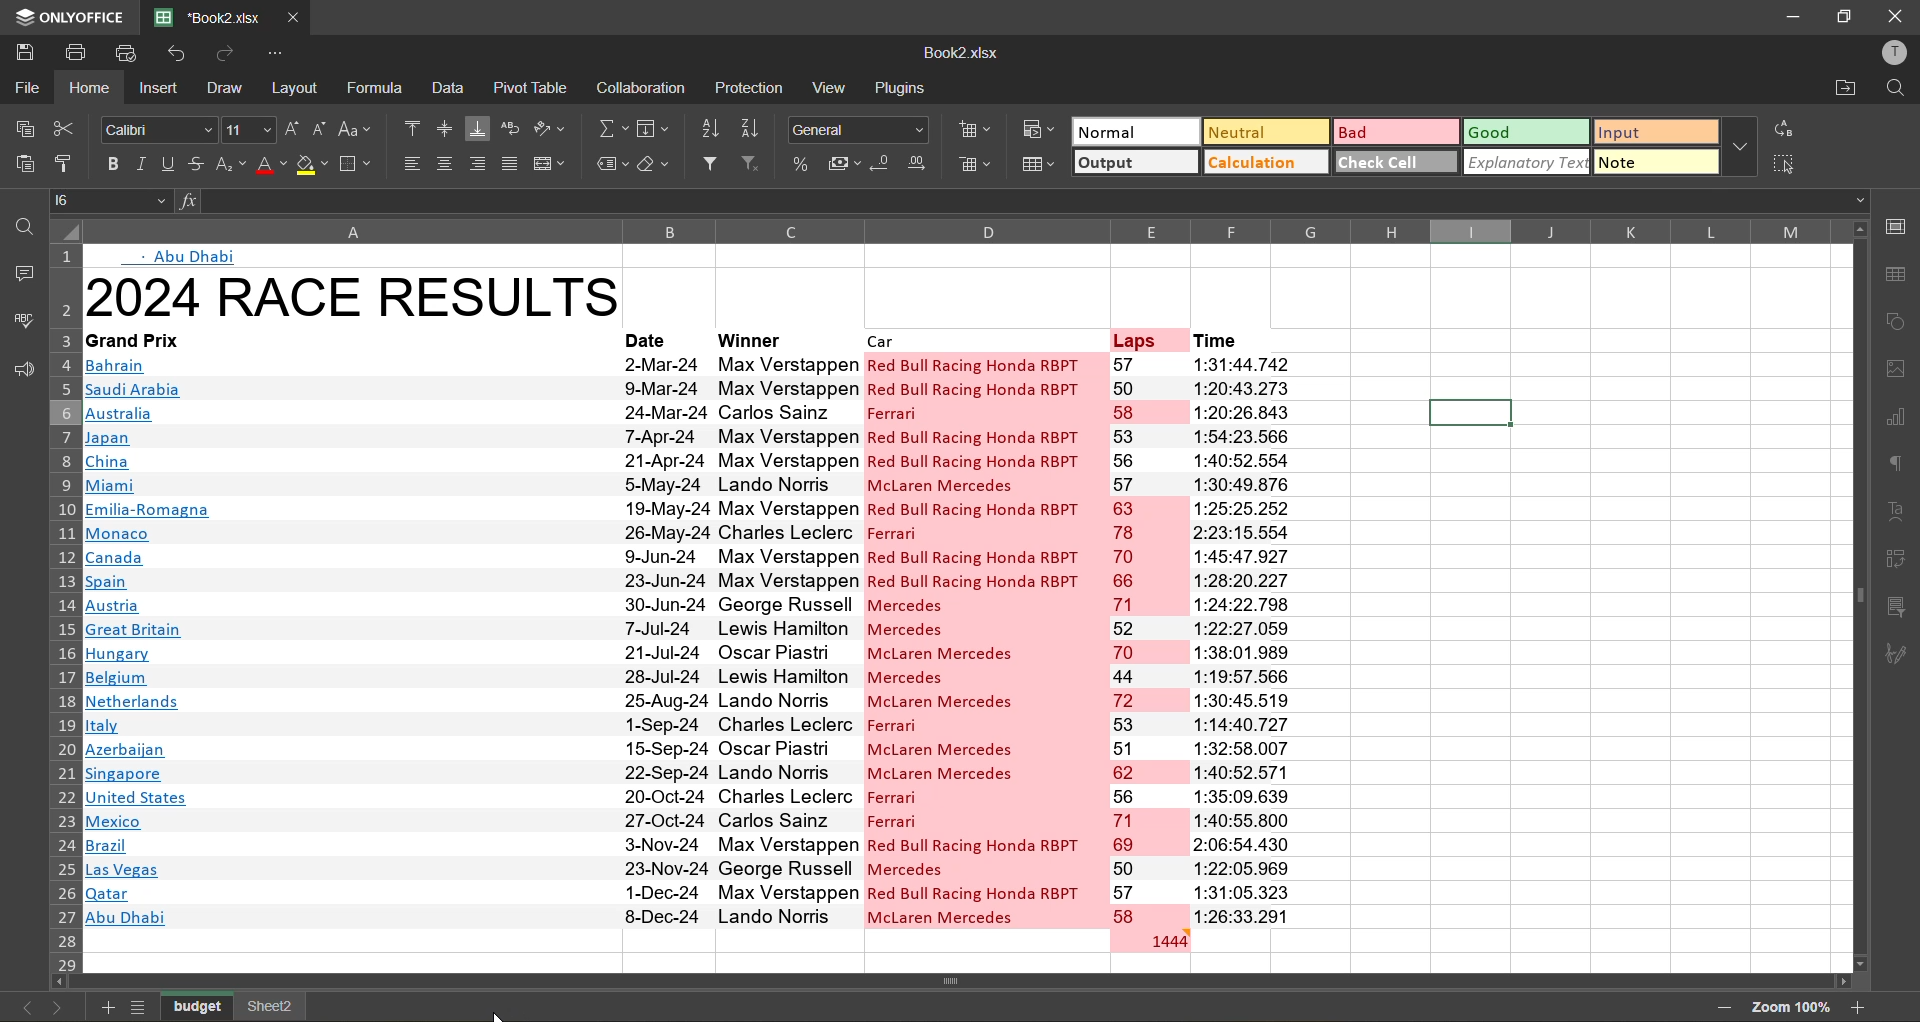 The image size is (1920, 1022). Describe the element at coordinates (860, 128) in the screenshot. I see `number format` at that location.